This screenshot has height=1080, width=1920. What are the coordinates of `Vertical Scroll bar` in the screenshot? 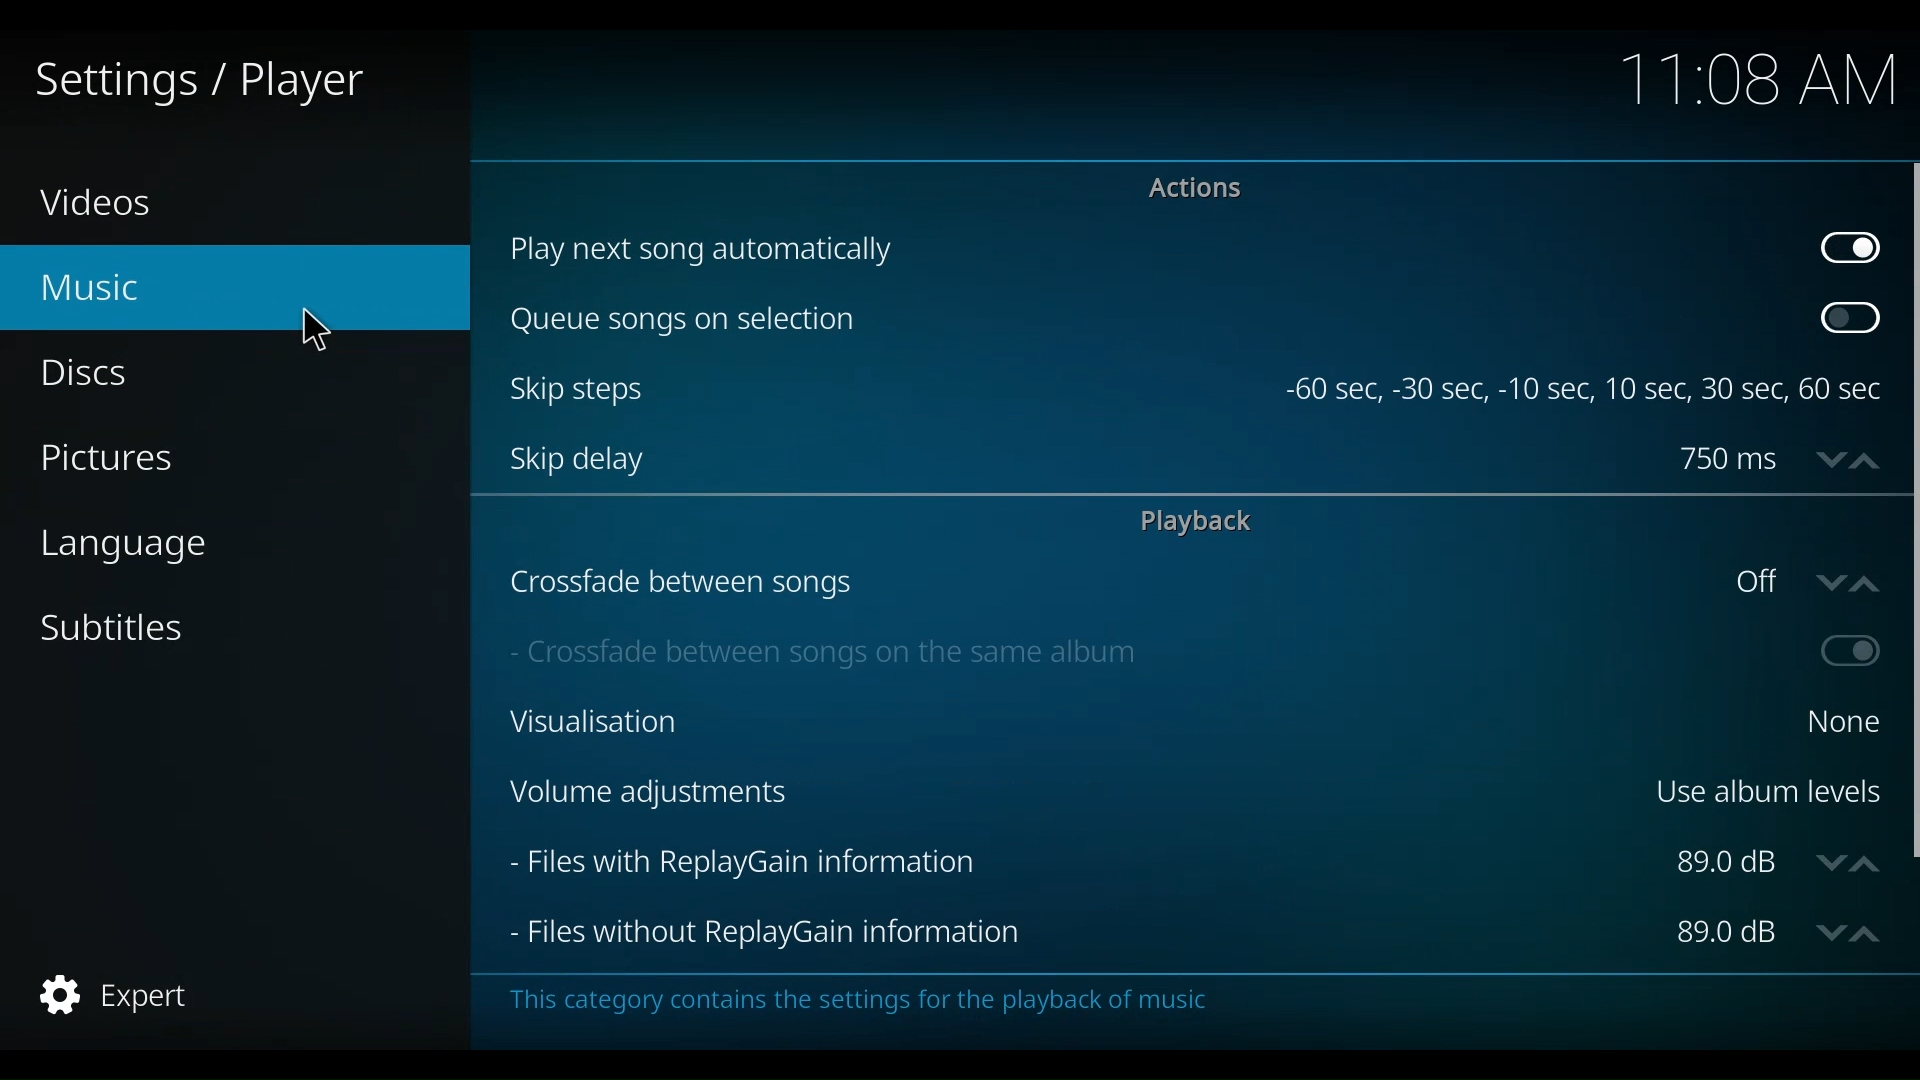 It's located at (1908, 509).